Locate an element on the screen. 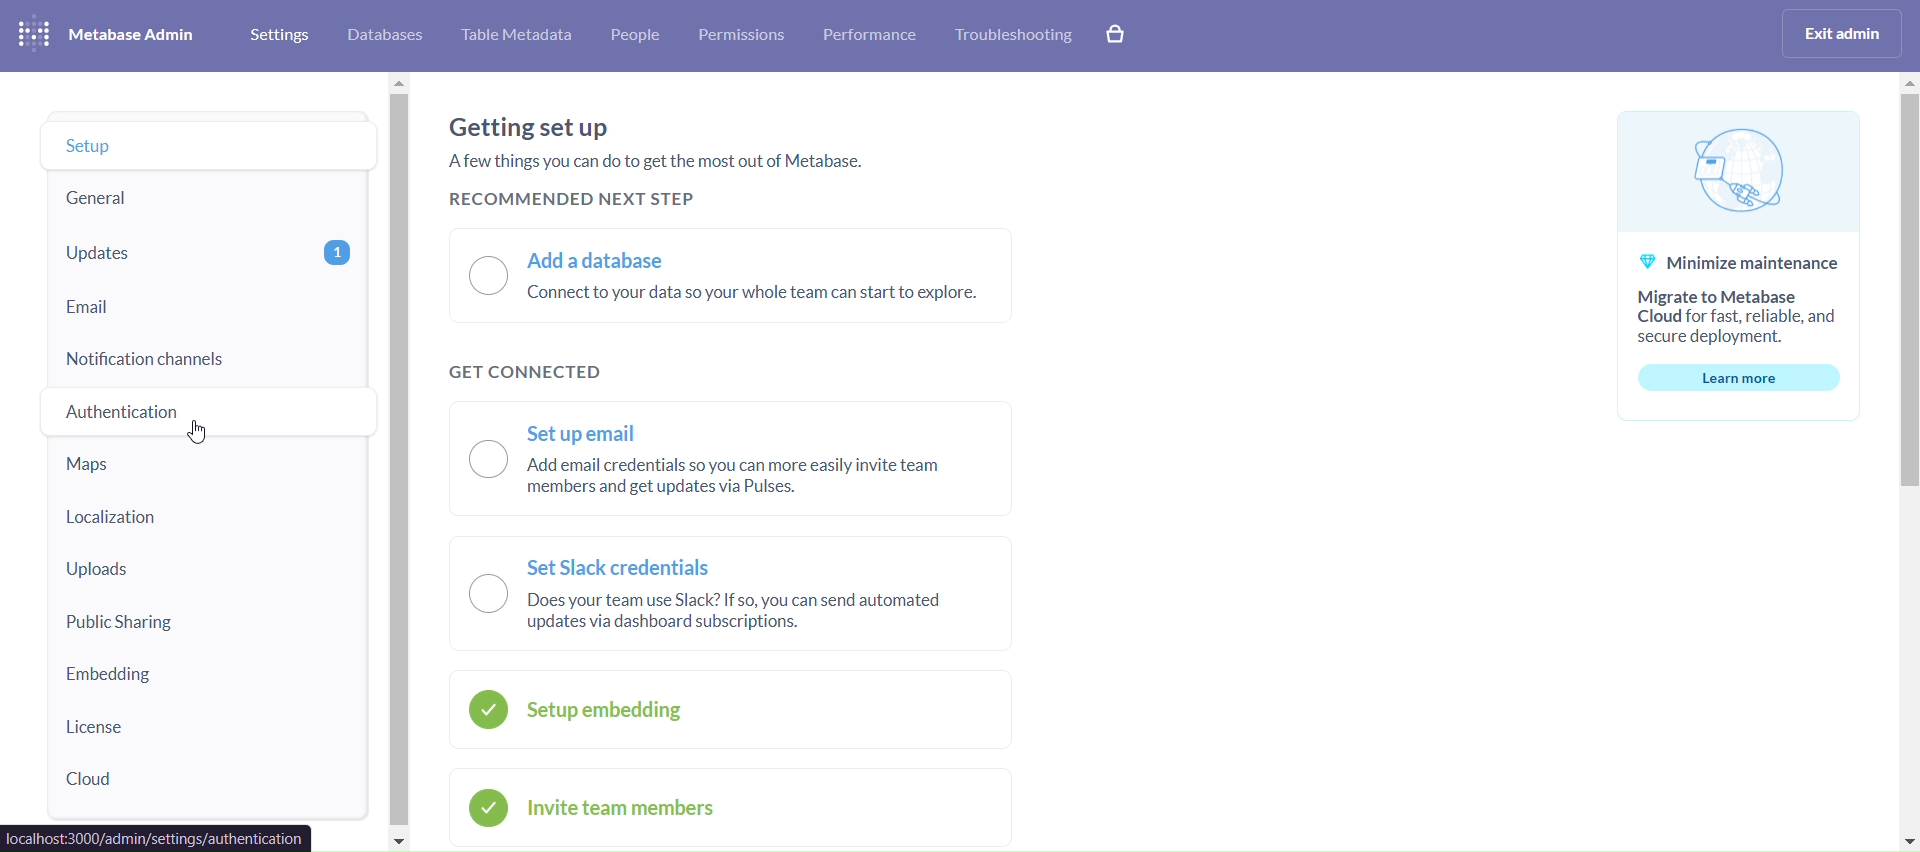  metabase admini is located at coordinates (134, 35).